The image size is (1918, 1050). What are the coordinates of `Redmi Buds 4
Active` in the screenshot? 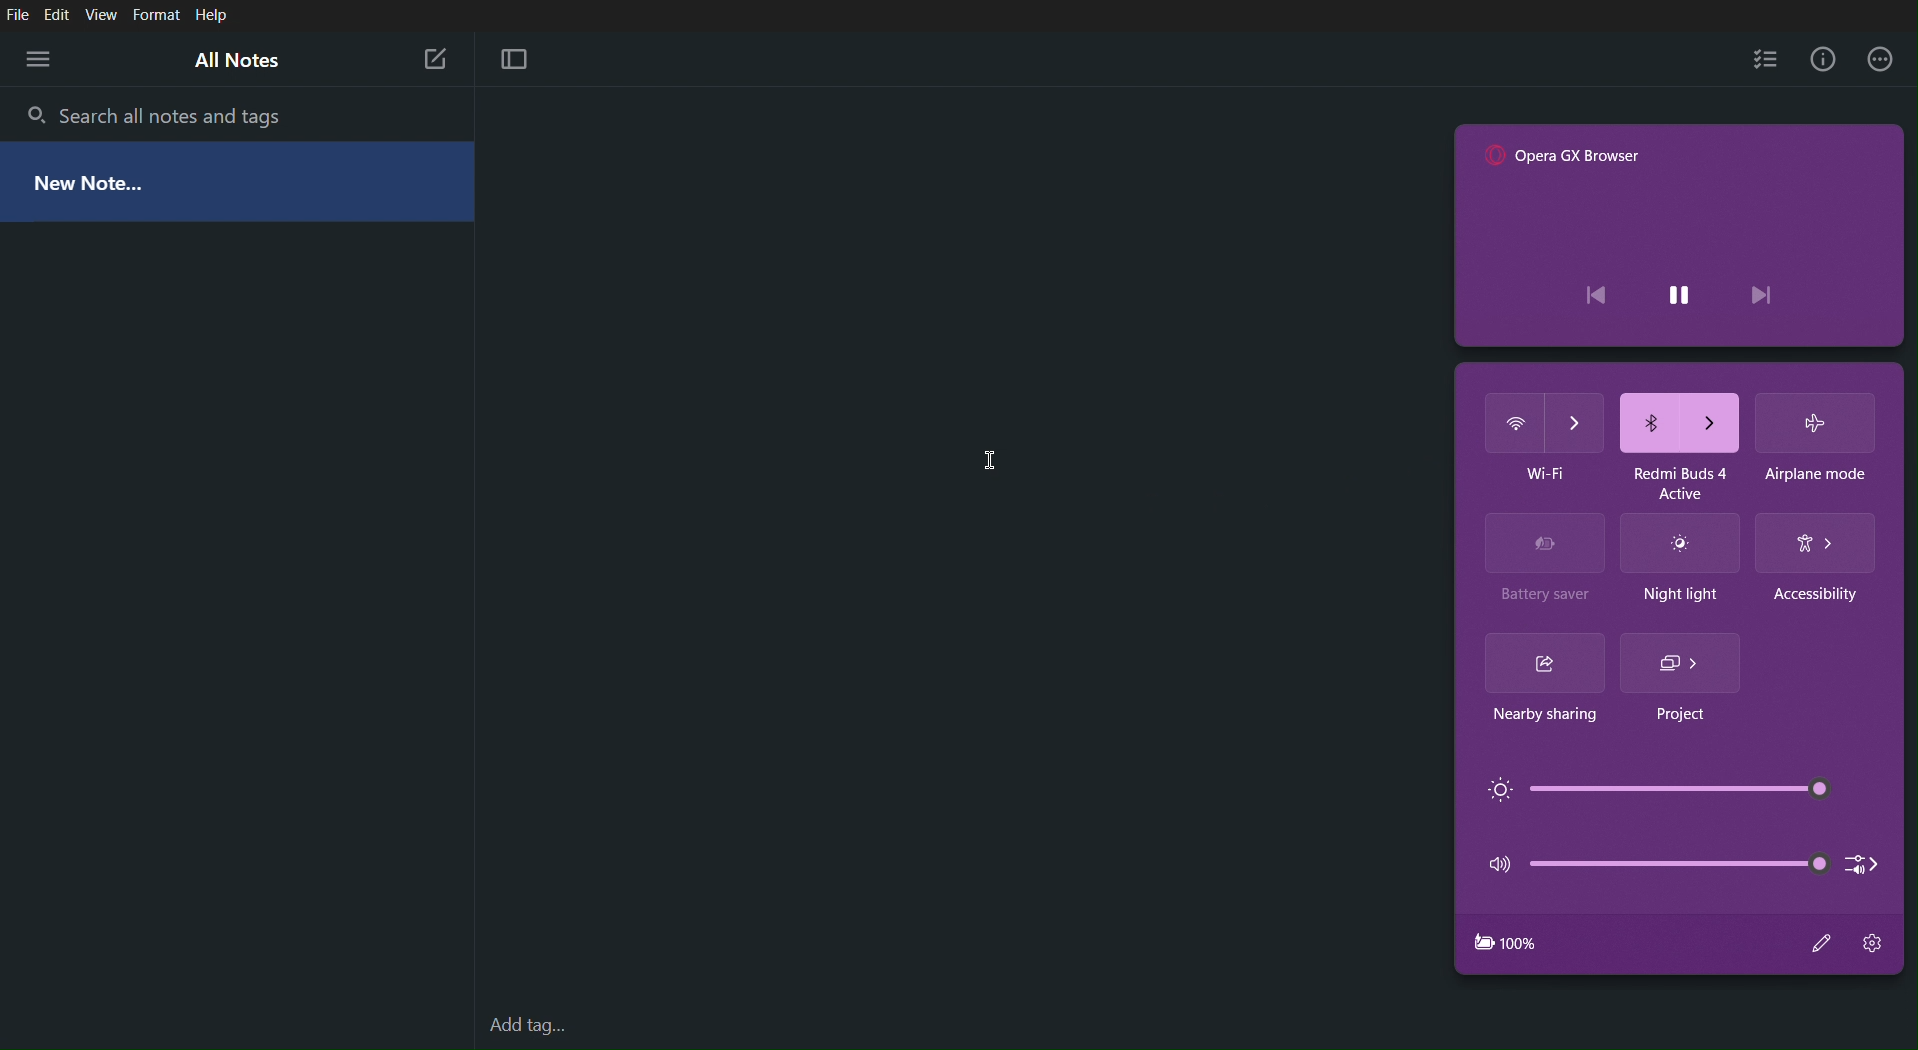 It's located at (1679, 476).